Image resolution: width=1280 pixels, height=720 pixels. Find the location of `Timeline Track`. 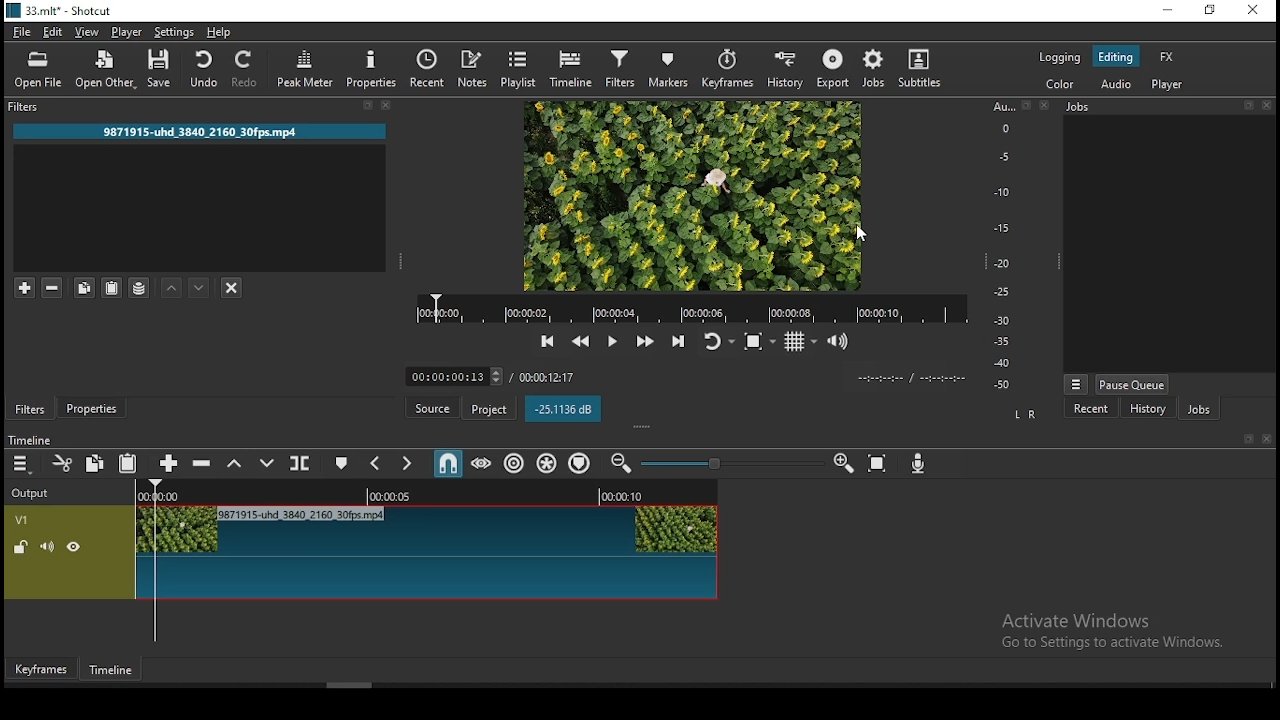

Timeline Track is located at coordinates (425, 495).